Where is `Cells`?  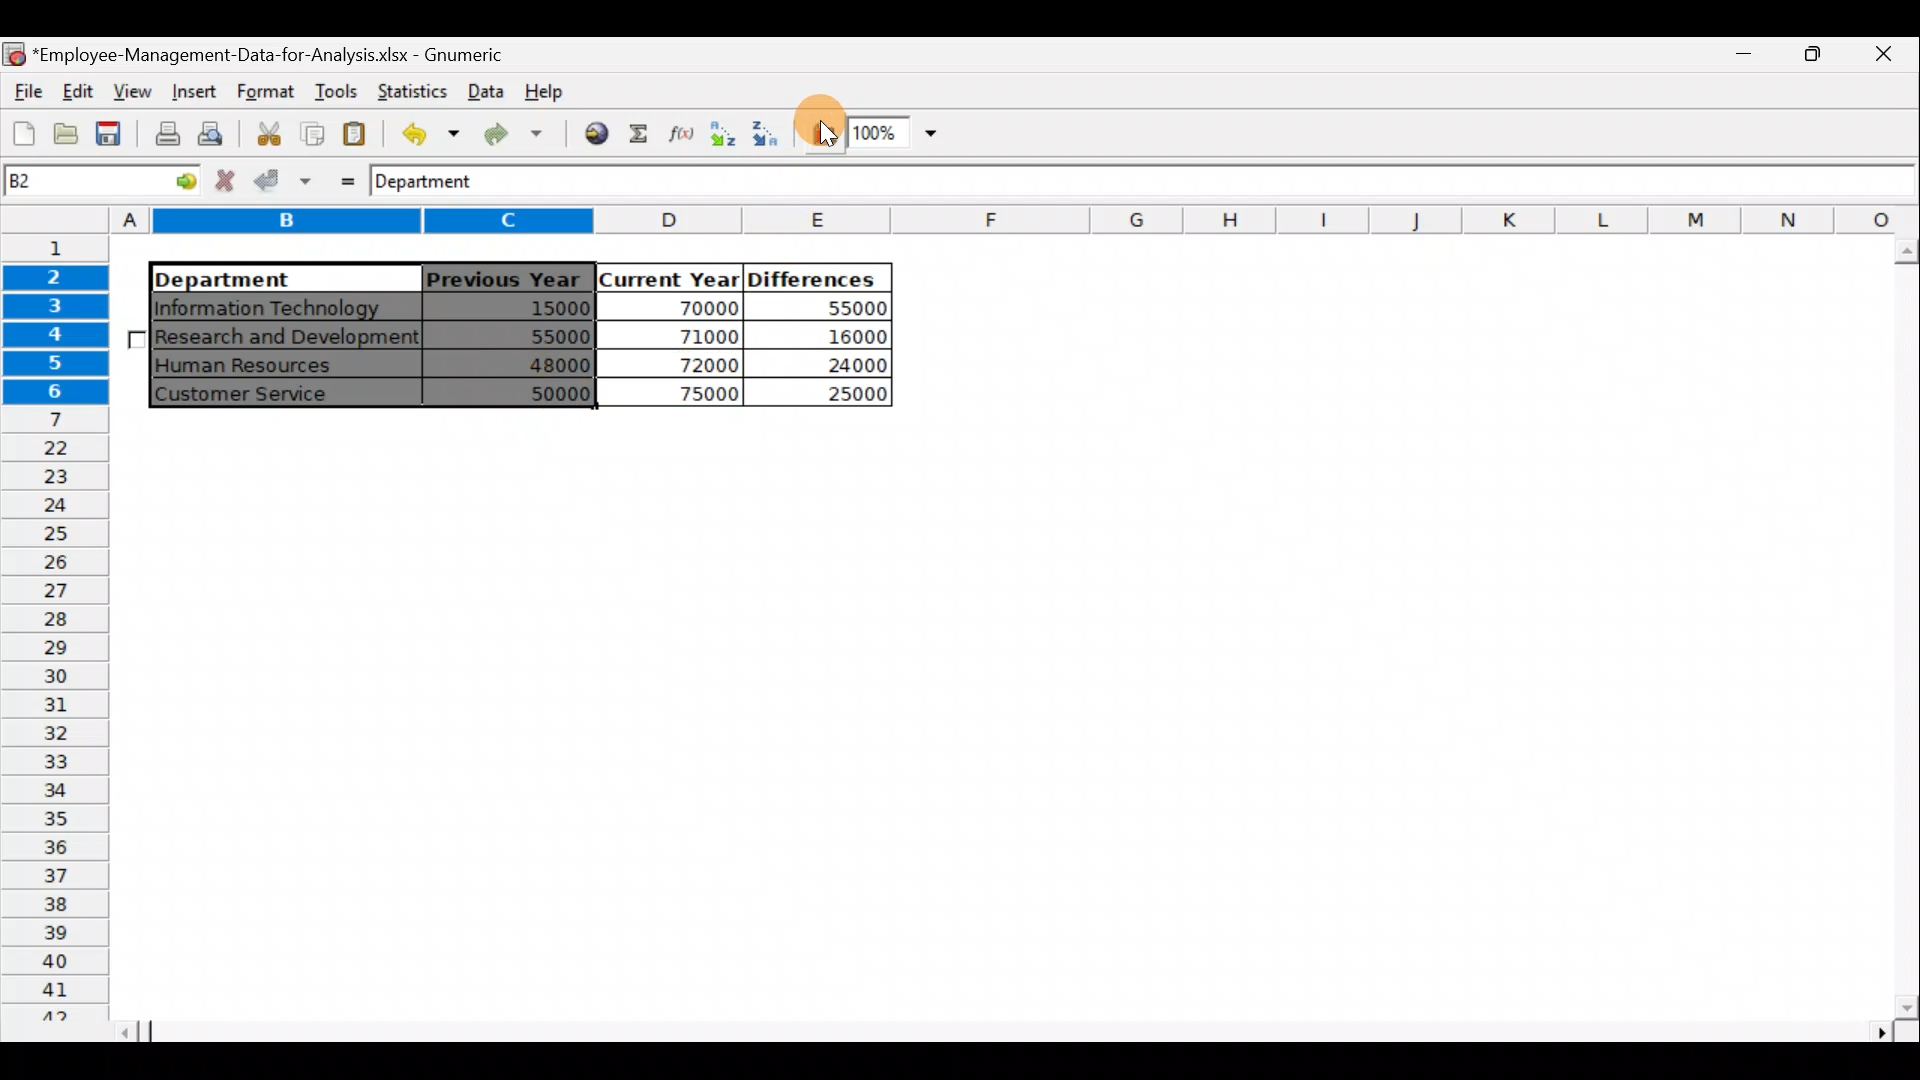
Cells is located at coordinates (998, 721).